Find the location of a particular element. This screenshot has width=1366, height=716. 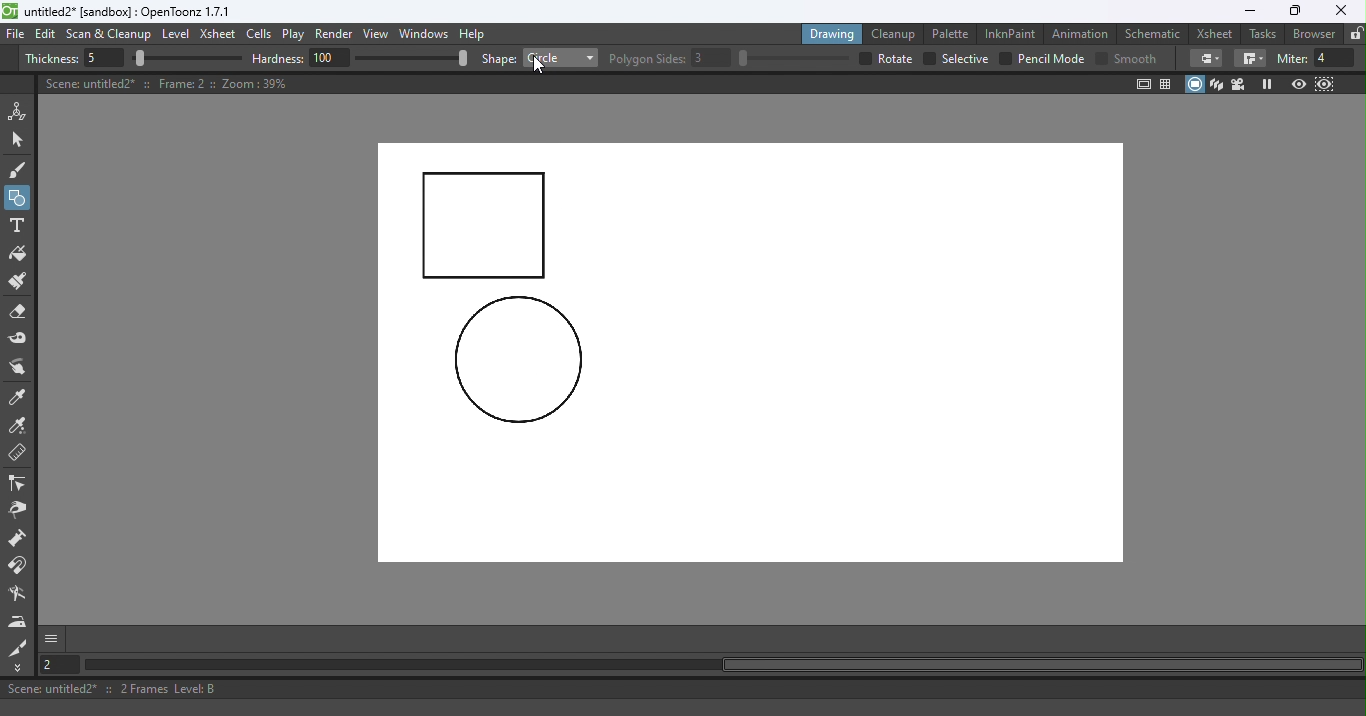

Windows is located at coordinates (425, 35).